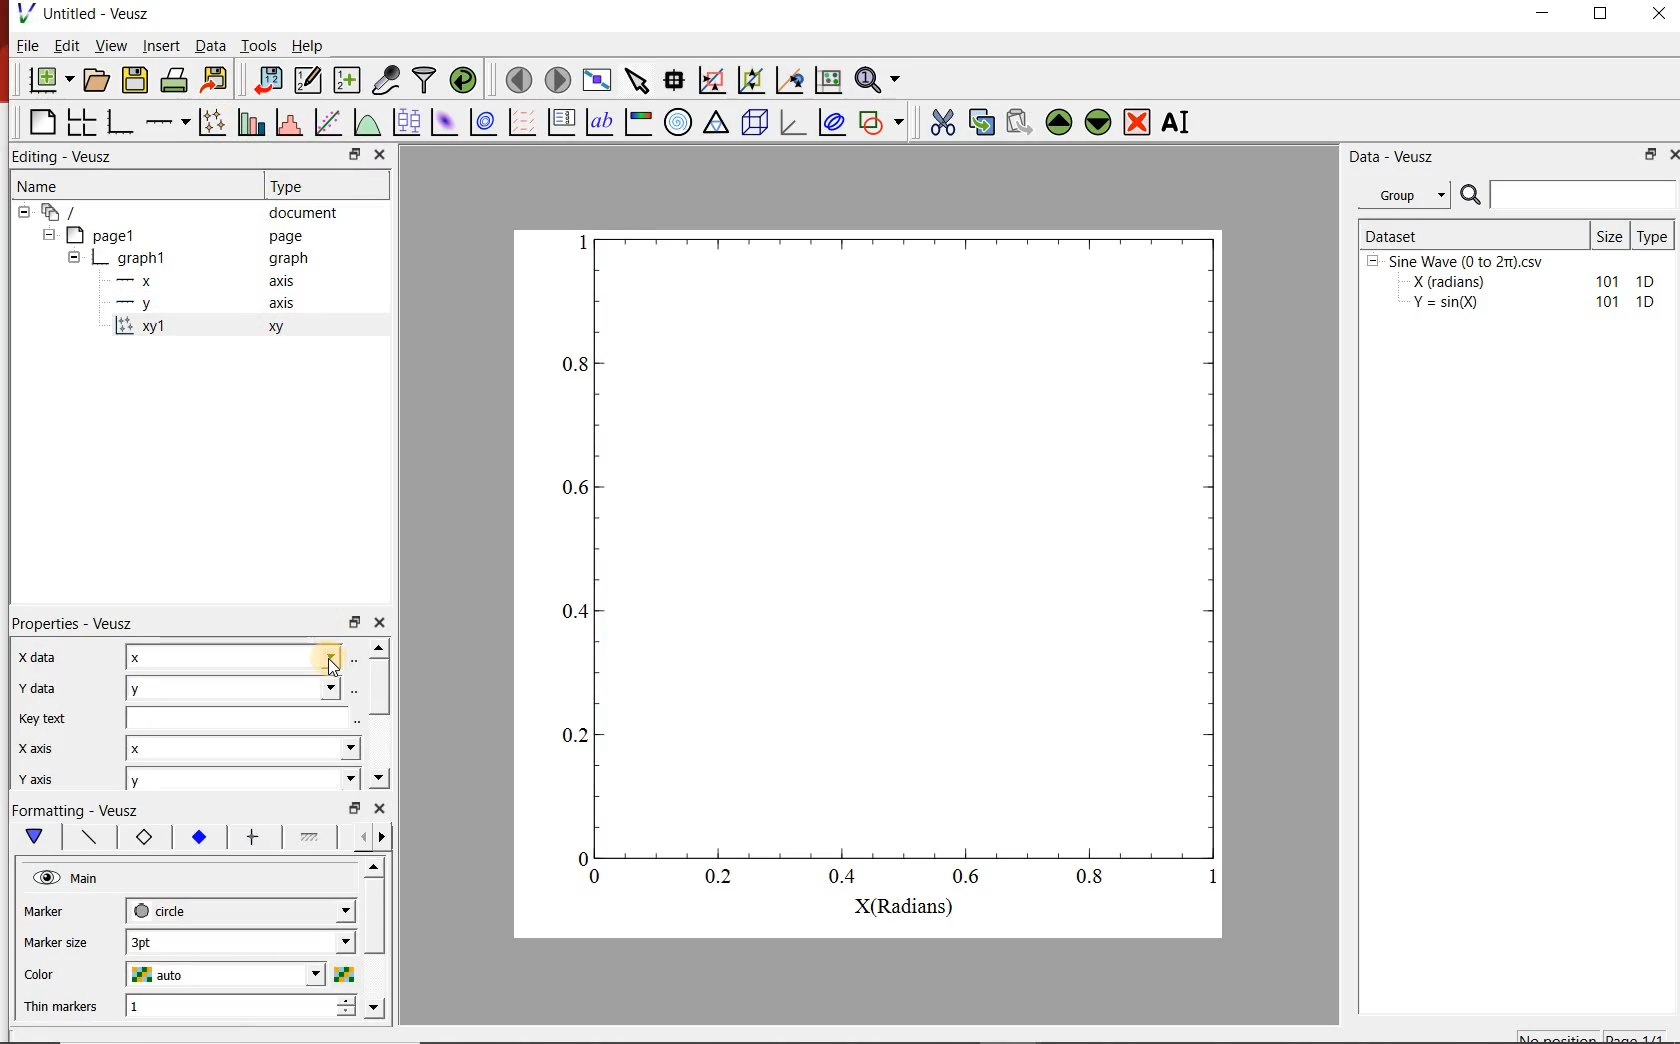  What do you see at coordinates (135, 81) in the screenshot?
I see `save document` at bounding box center [135, 81].